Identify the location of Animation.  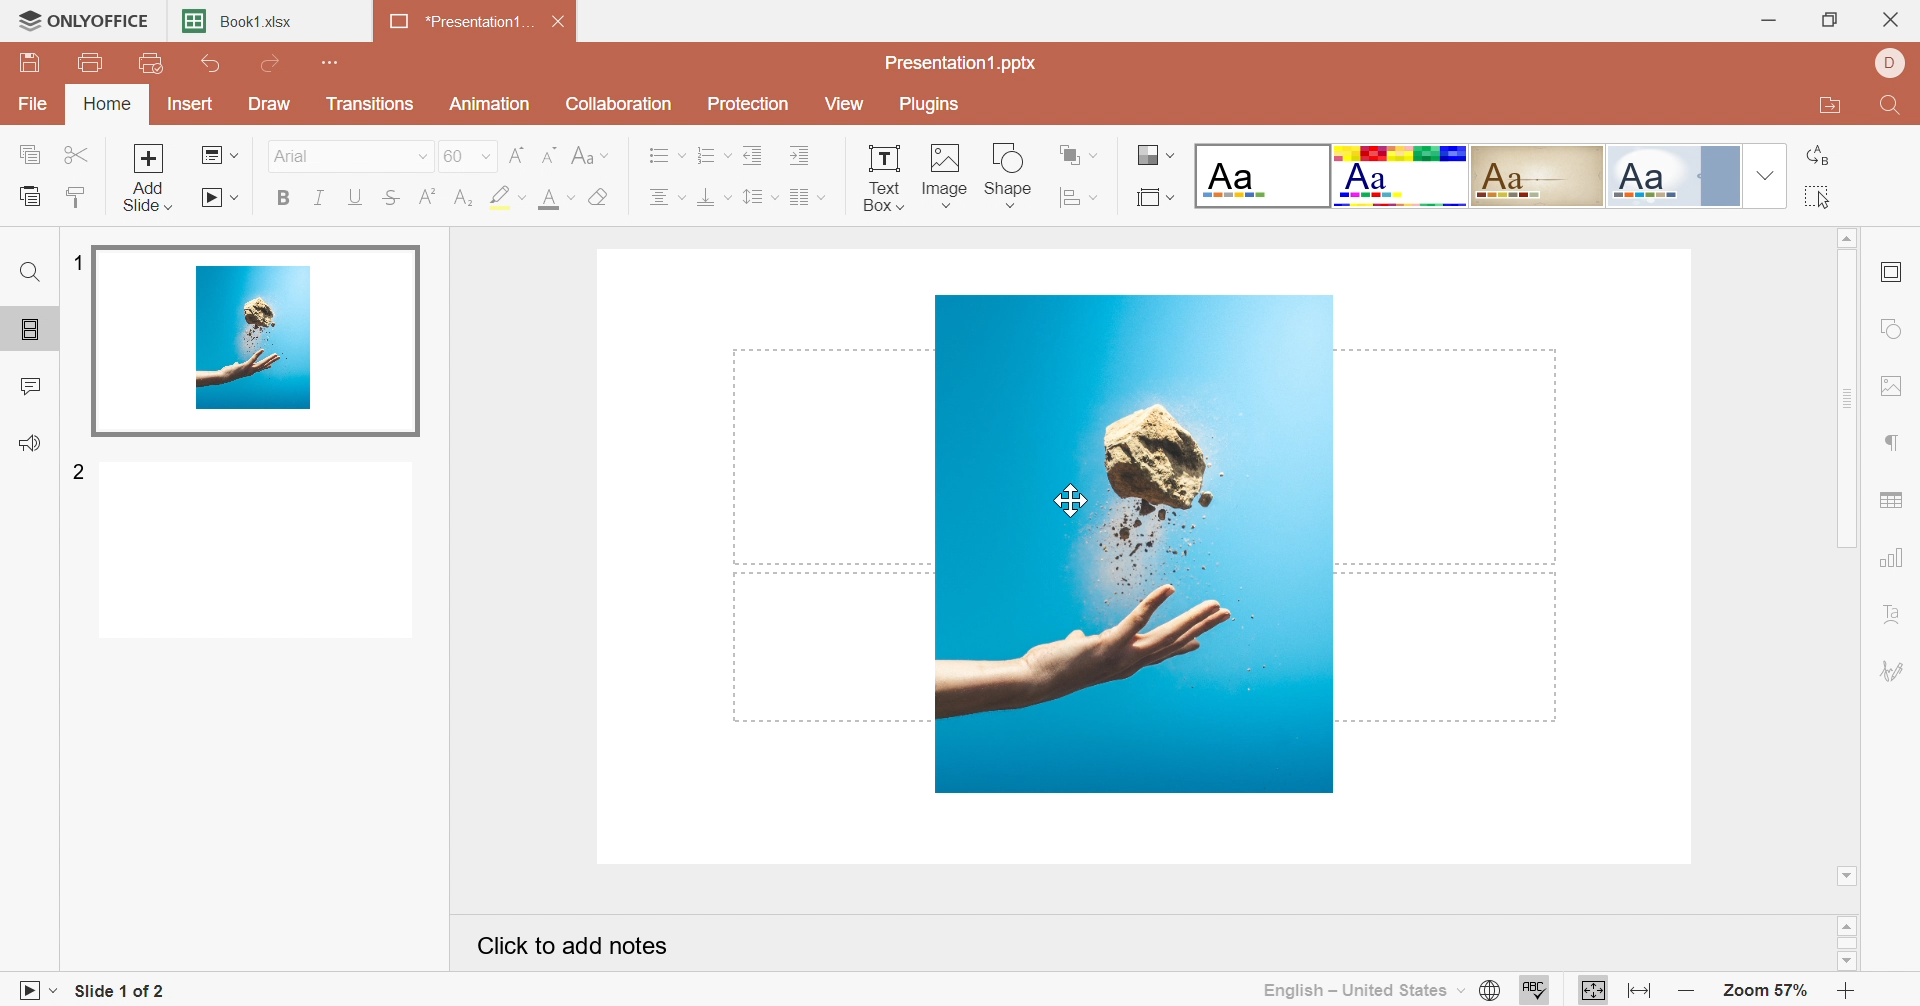
(490, 104).